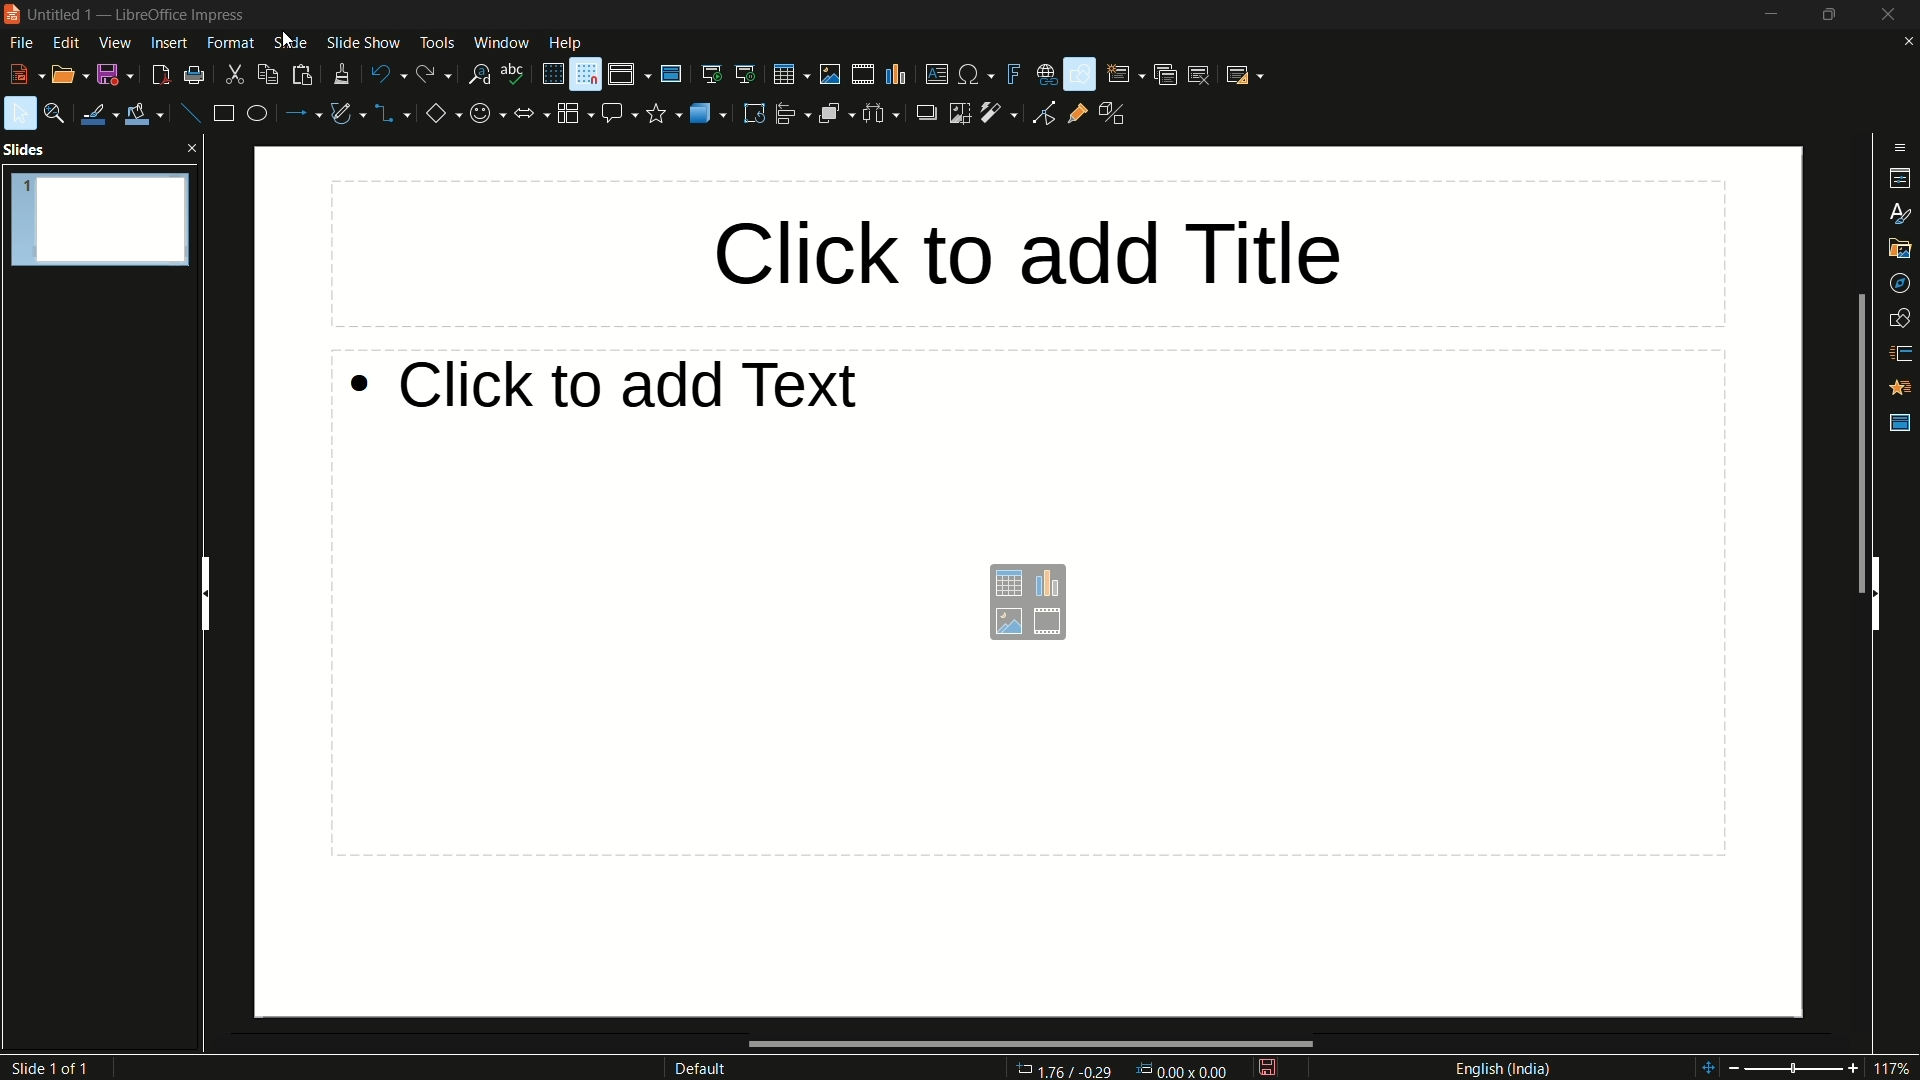 The width and height of the screenshot is (1920, 1080). What do you see at coordinates (392, 115) in the screenshot?
I see `connectors` at bounding box center [392, 115].